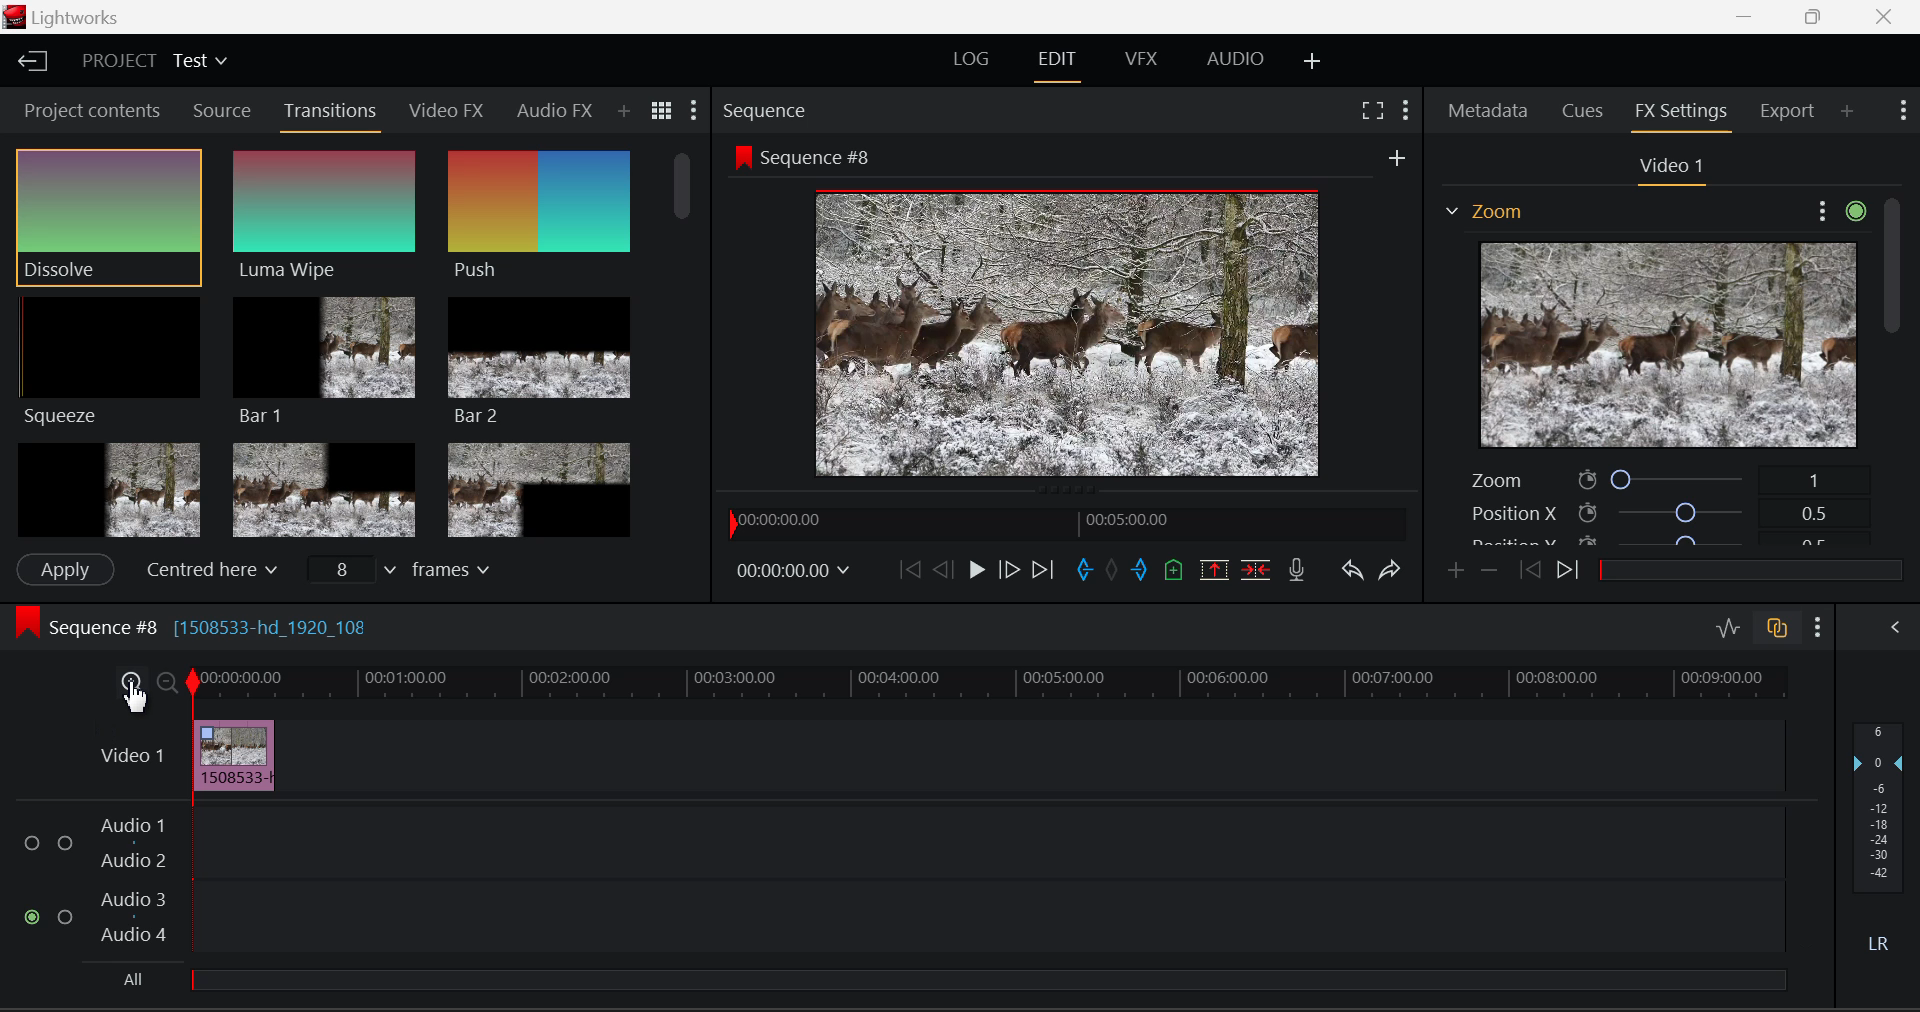 This screenshot has width=1920, height=1012. What do you see at coordinates (1082, 575) in the screenshot?
I see `Mark In` at bounding box center [1082, 575].